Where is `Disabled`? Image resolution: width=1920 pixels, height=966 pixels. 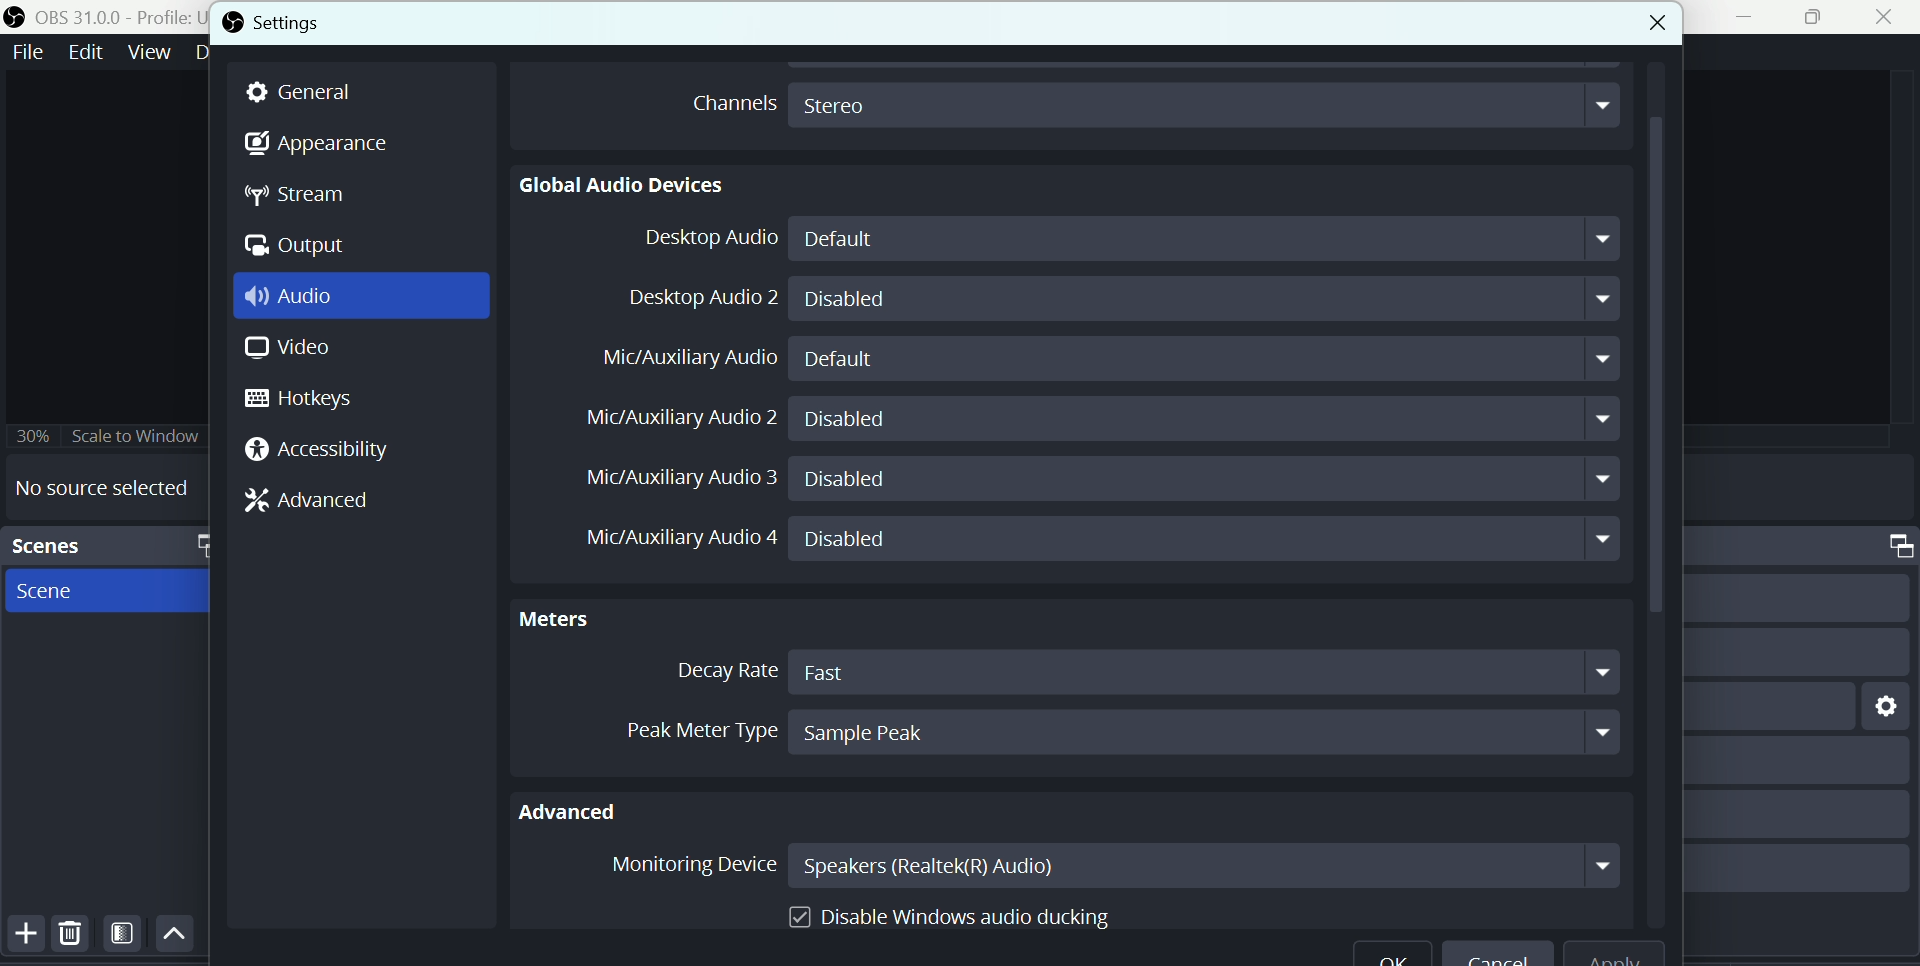 Disabled is located at coordinates (1204, 419).